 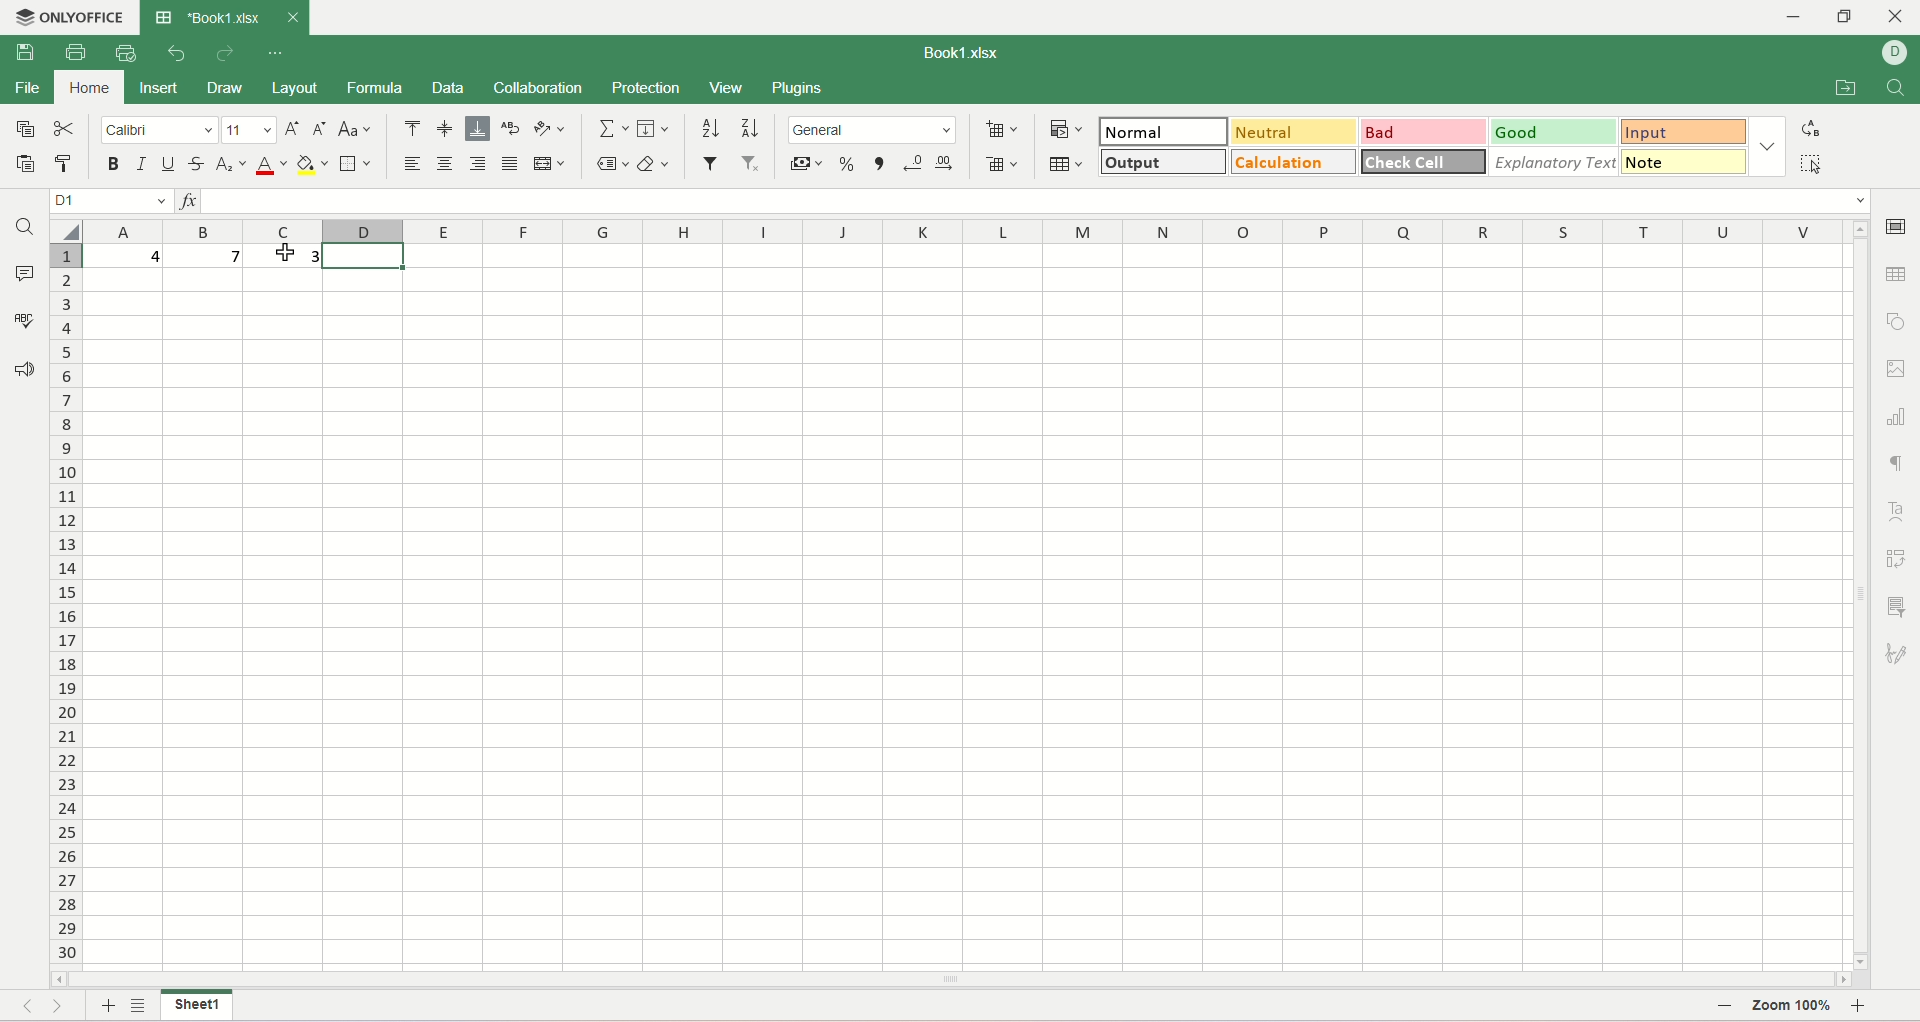 I want to click on horiontal scroll, so click(x=952, y=981).